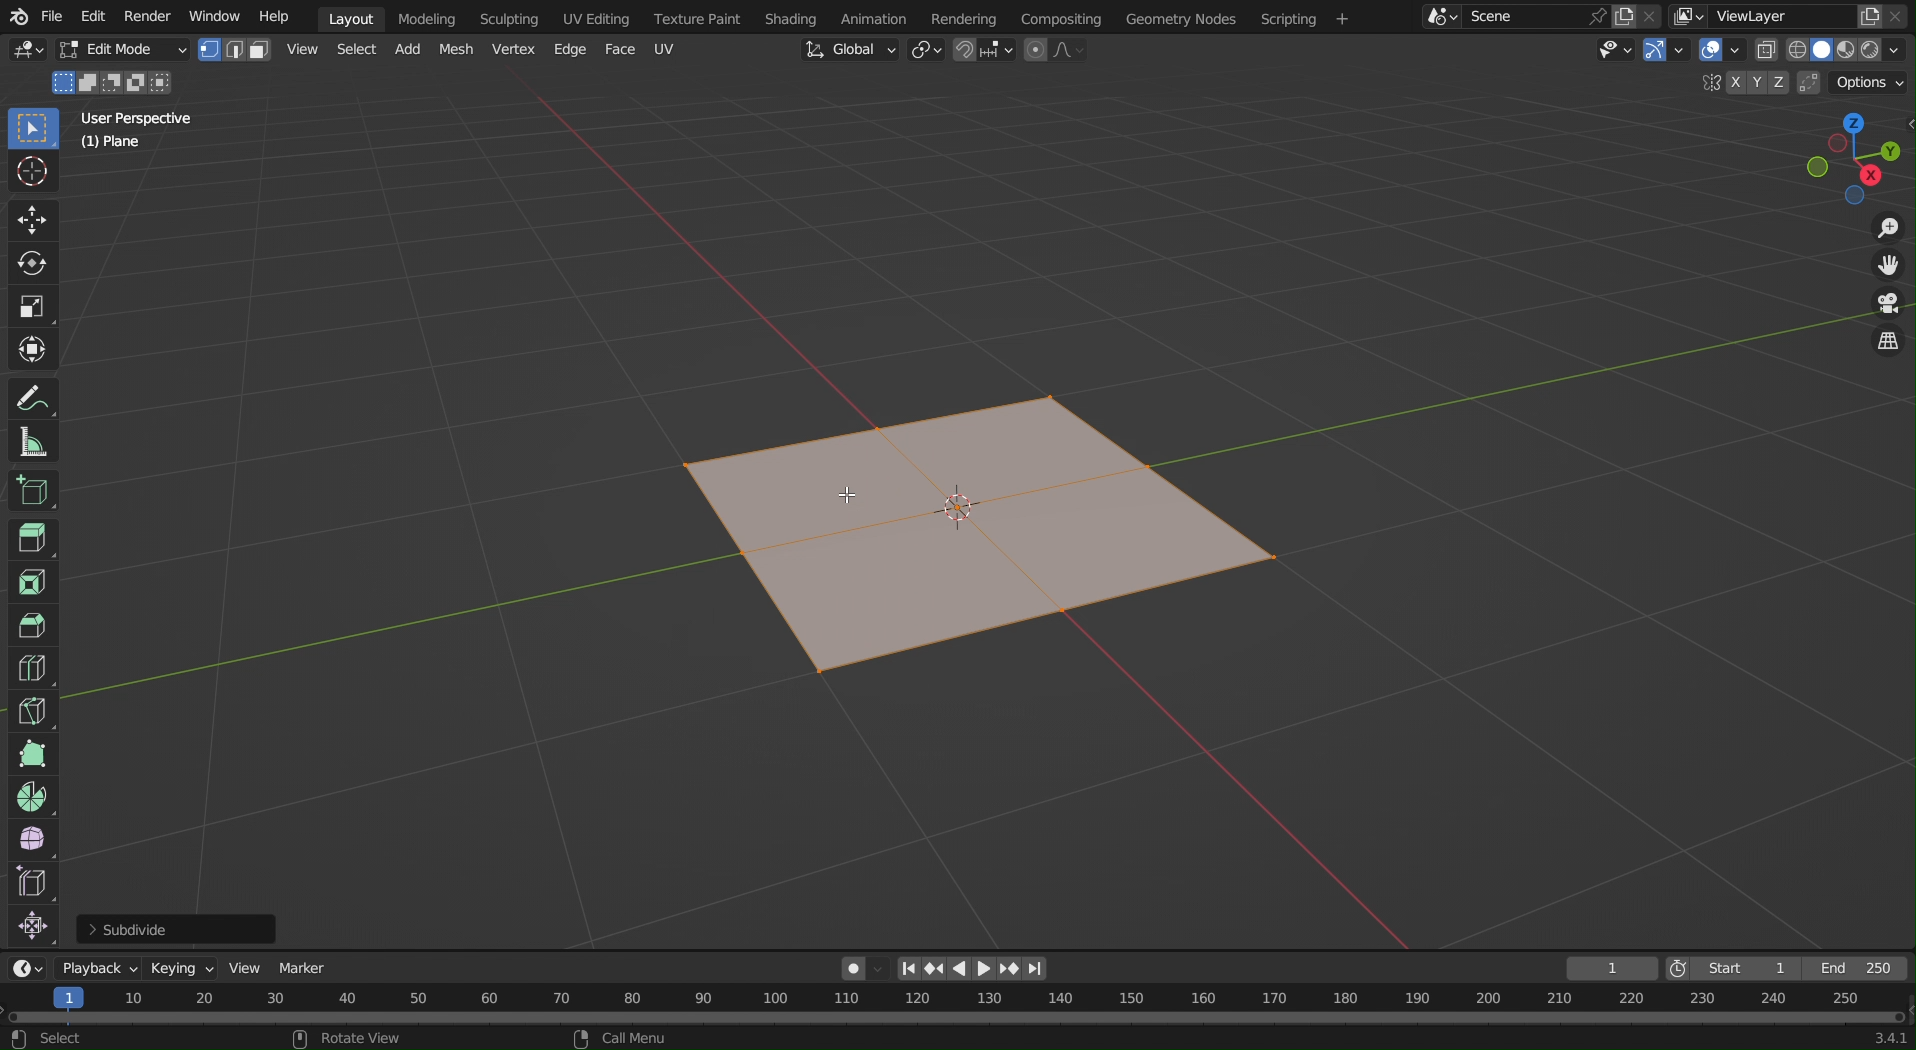 The width and height of the screenshot is (1916, 1050). I want to click on Move, so click(32, 220).